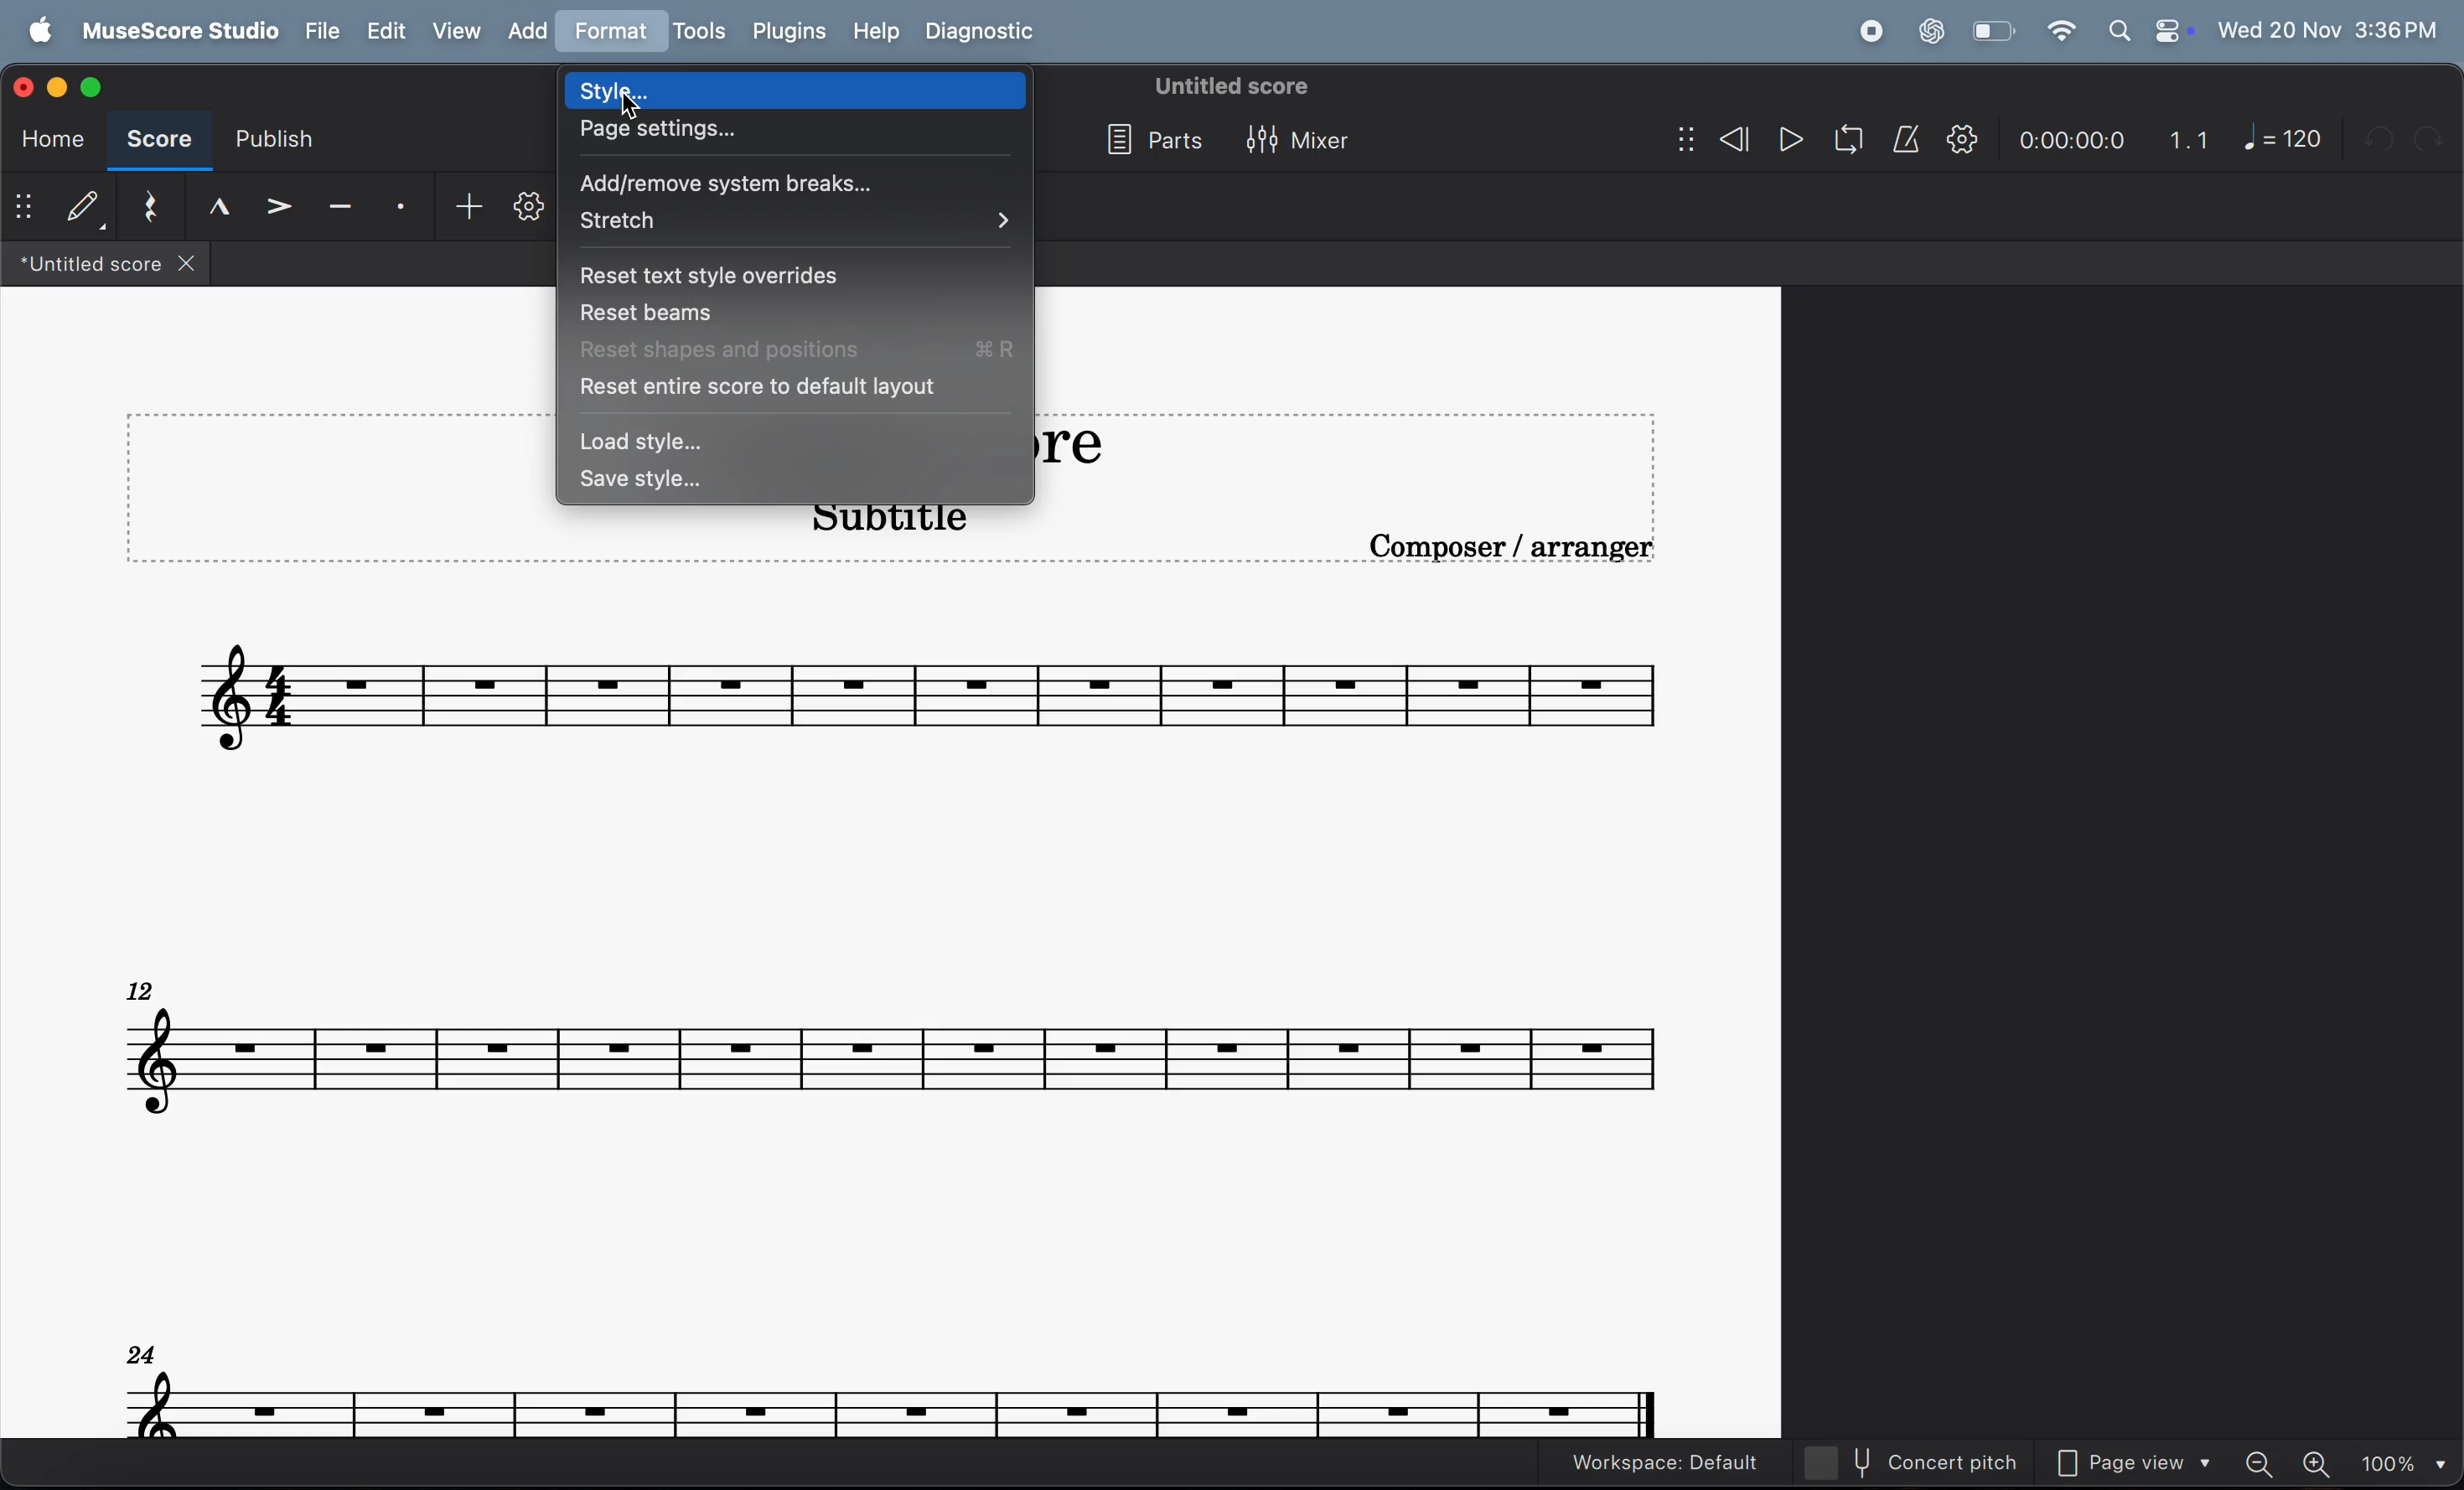 This screenshot has height=1490, width=2464. Describe the element at coordinates (1932, 31) in the screenshot. I see `chat gpt` at that location.